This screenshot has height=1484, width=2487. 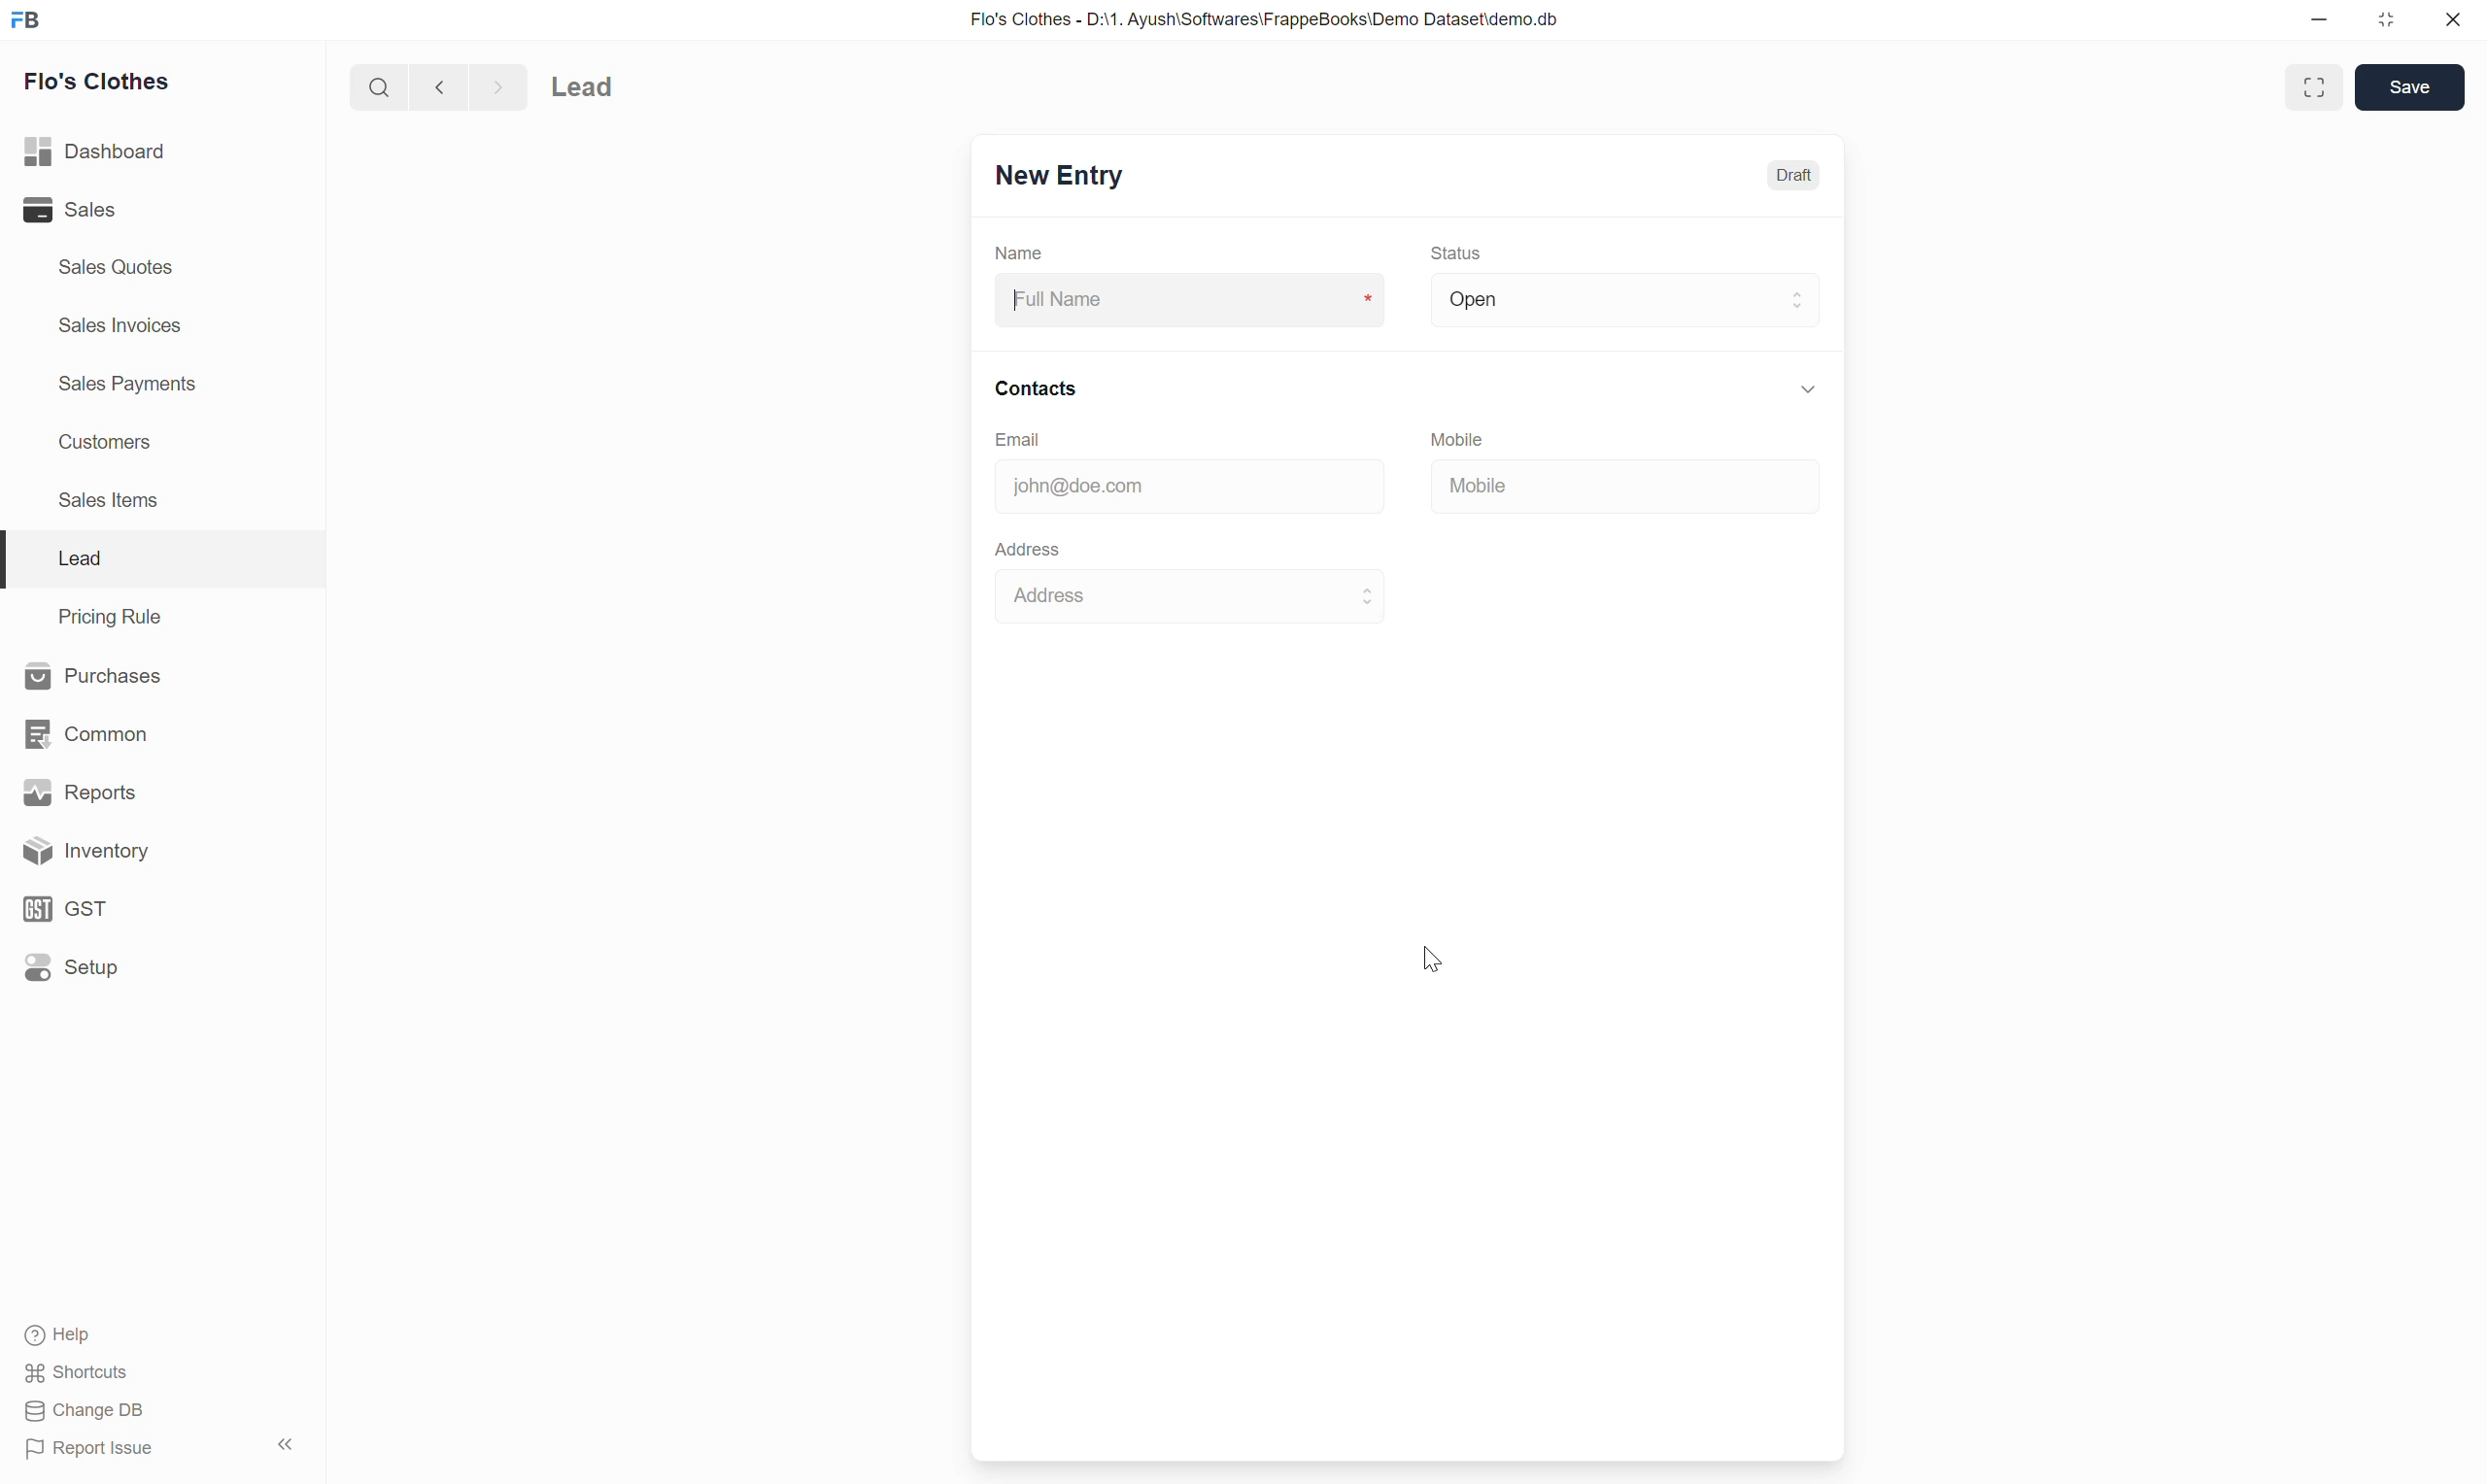 What do you see at coordinates (116, 443) in the screenshot?
I see `Customers` at bounding box center [116, 443].